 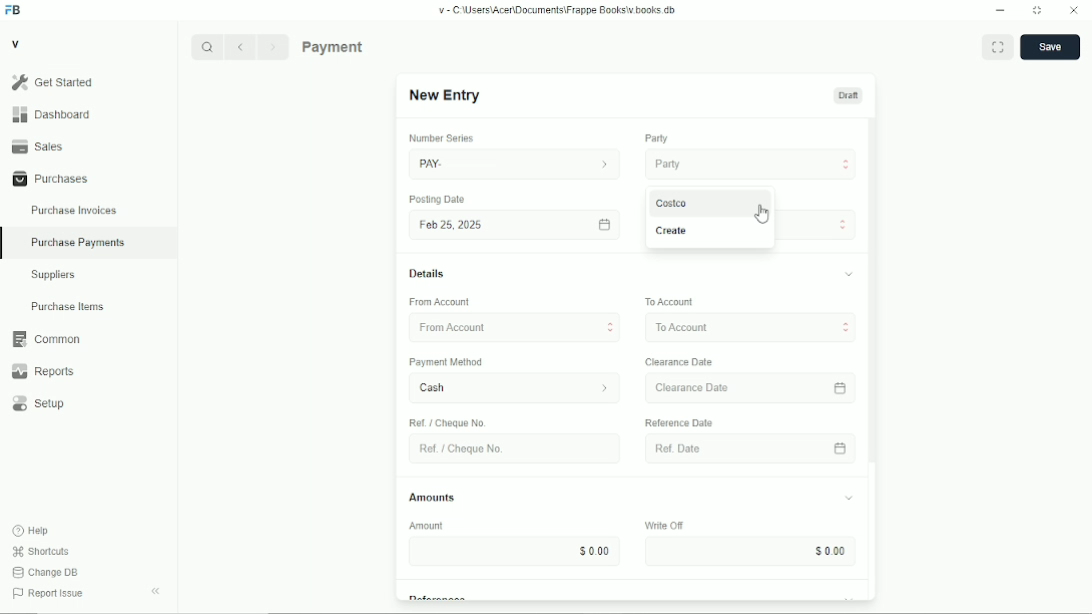 What do you see at coordinates (871, 293) in the screenshot?
I see `vertical scrollbar` at bounding box center [871, 293].